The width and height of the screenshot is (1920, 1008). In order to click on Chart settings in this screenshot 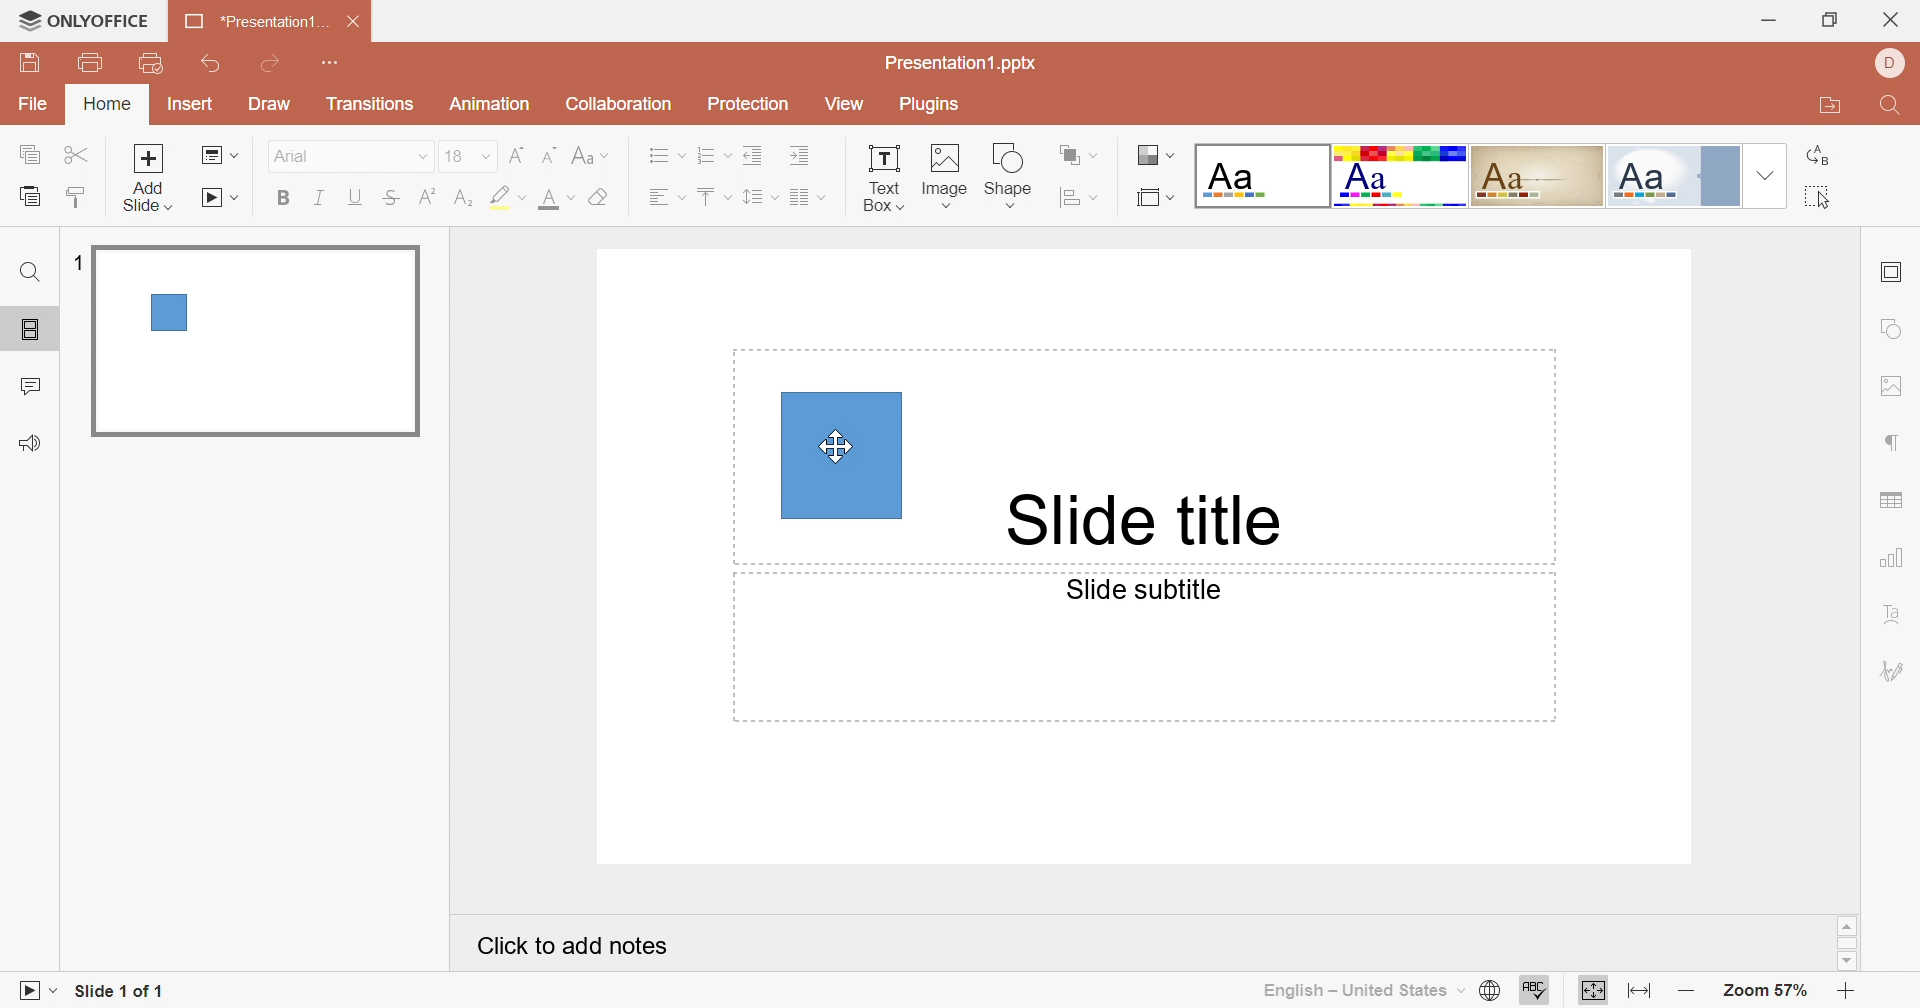, I will do `click(1898, 555)`.